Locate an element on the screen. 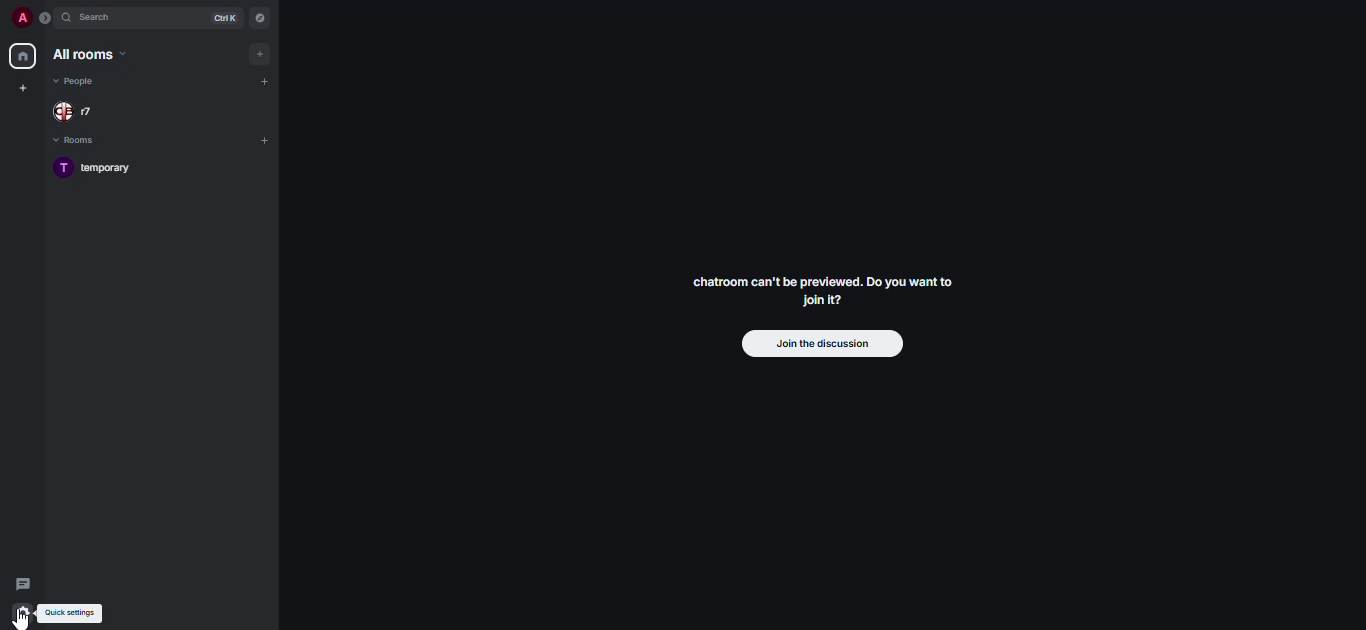 This screenshot has width=1366, height=630. quick settings is located at coordinates (70, 613).